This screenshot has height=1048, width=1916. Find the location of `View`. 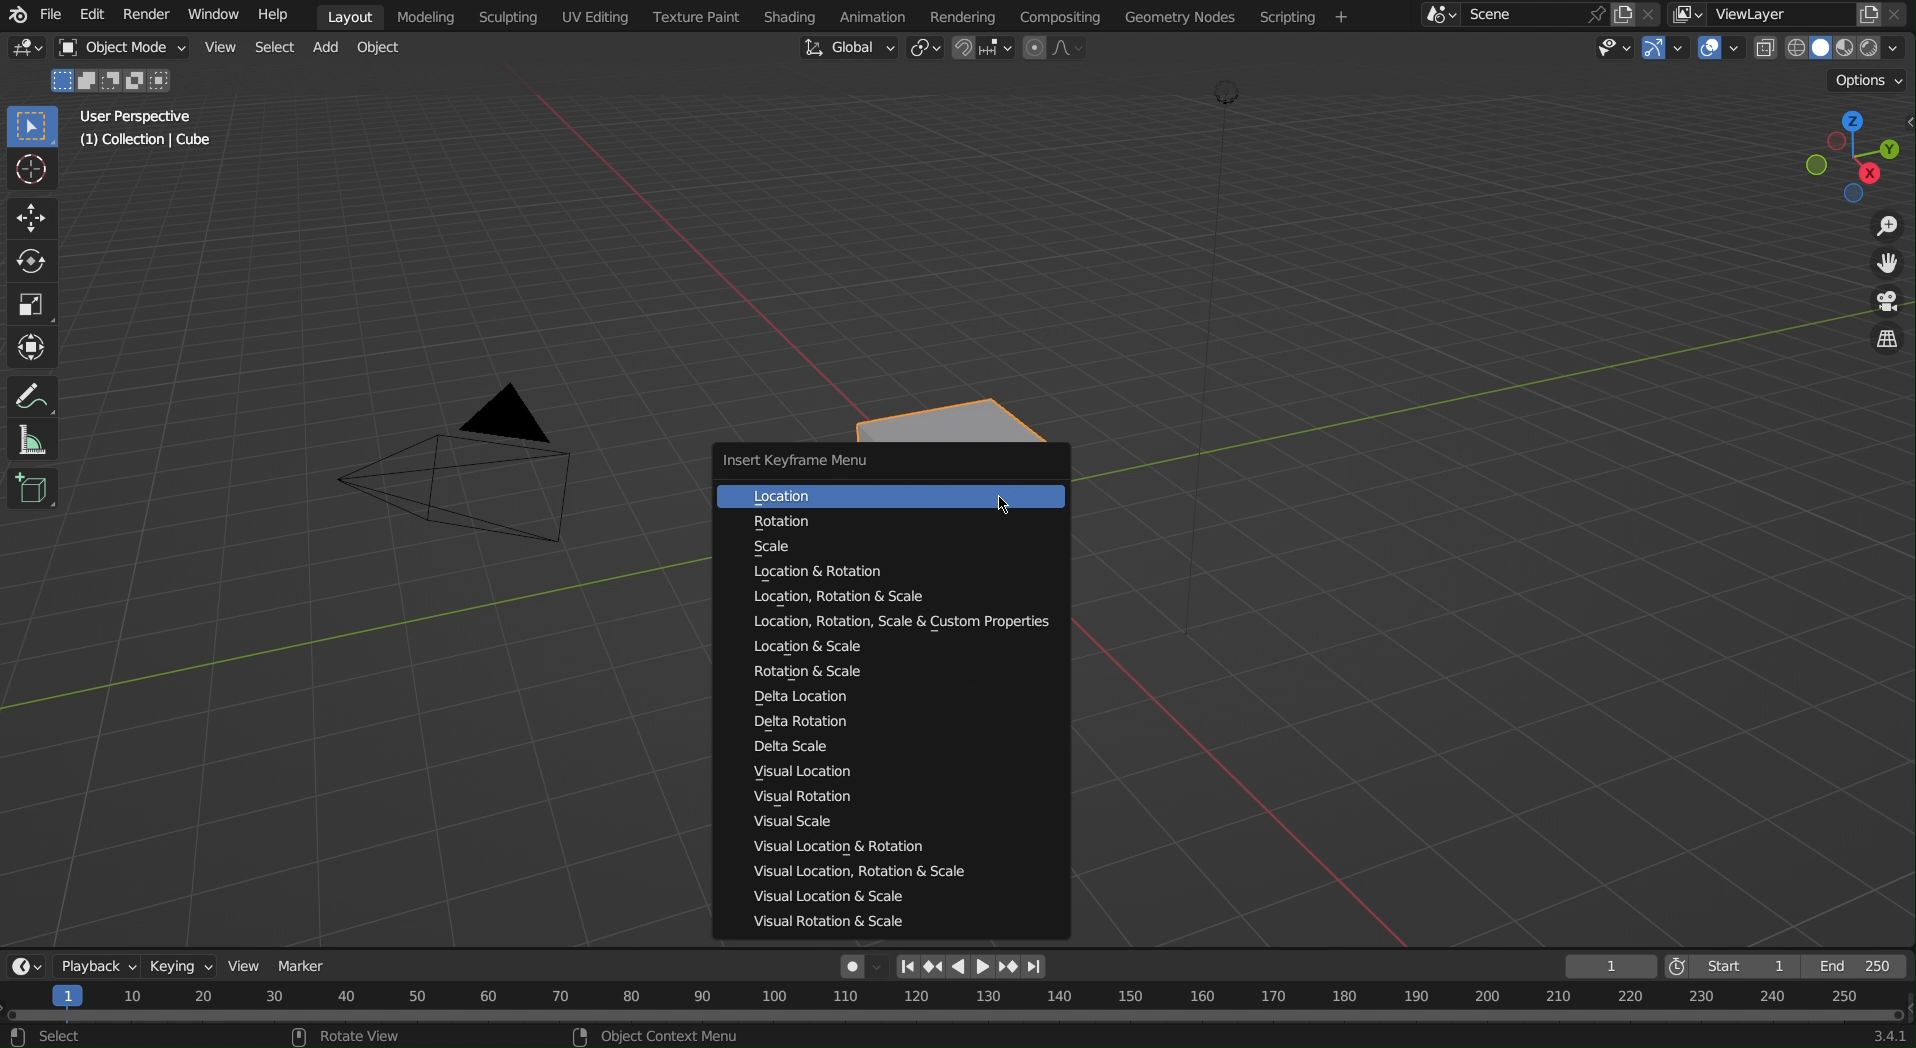

View is located at coordinates (245, 967).